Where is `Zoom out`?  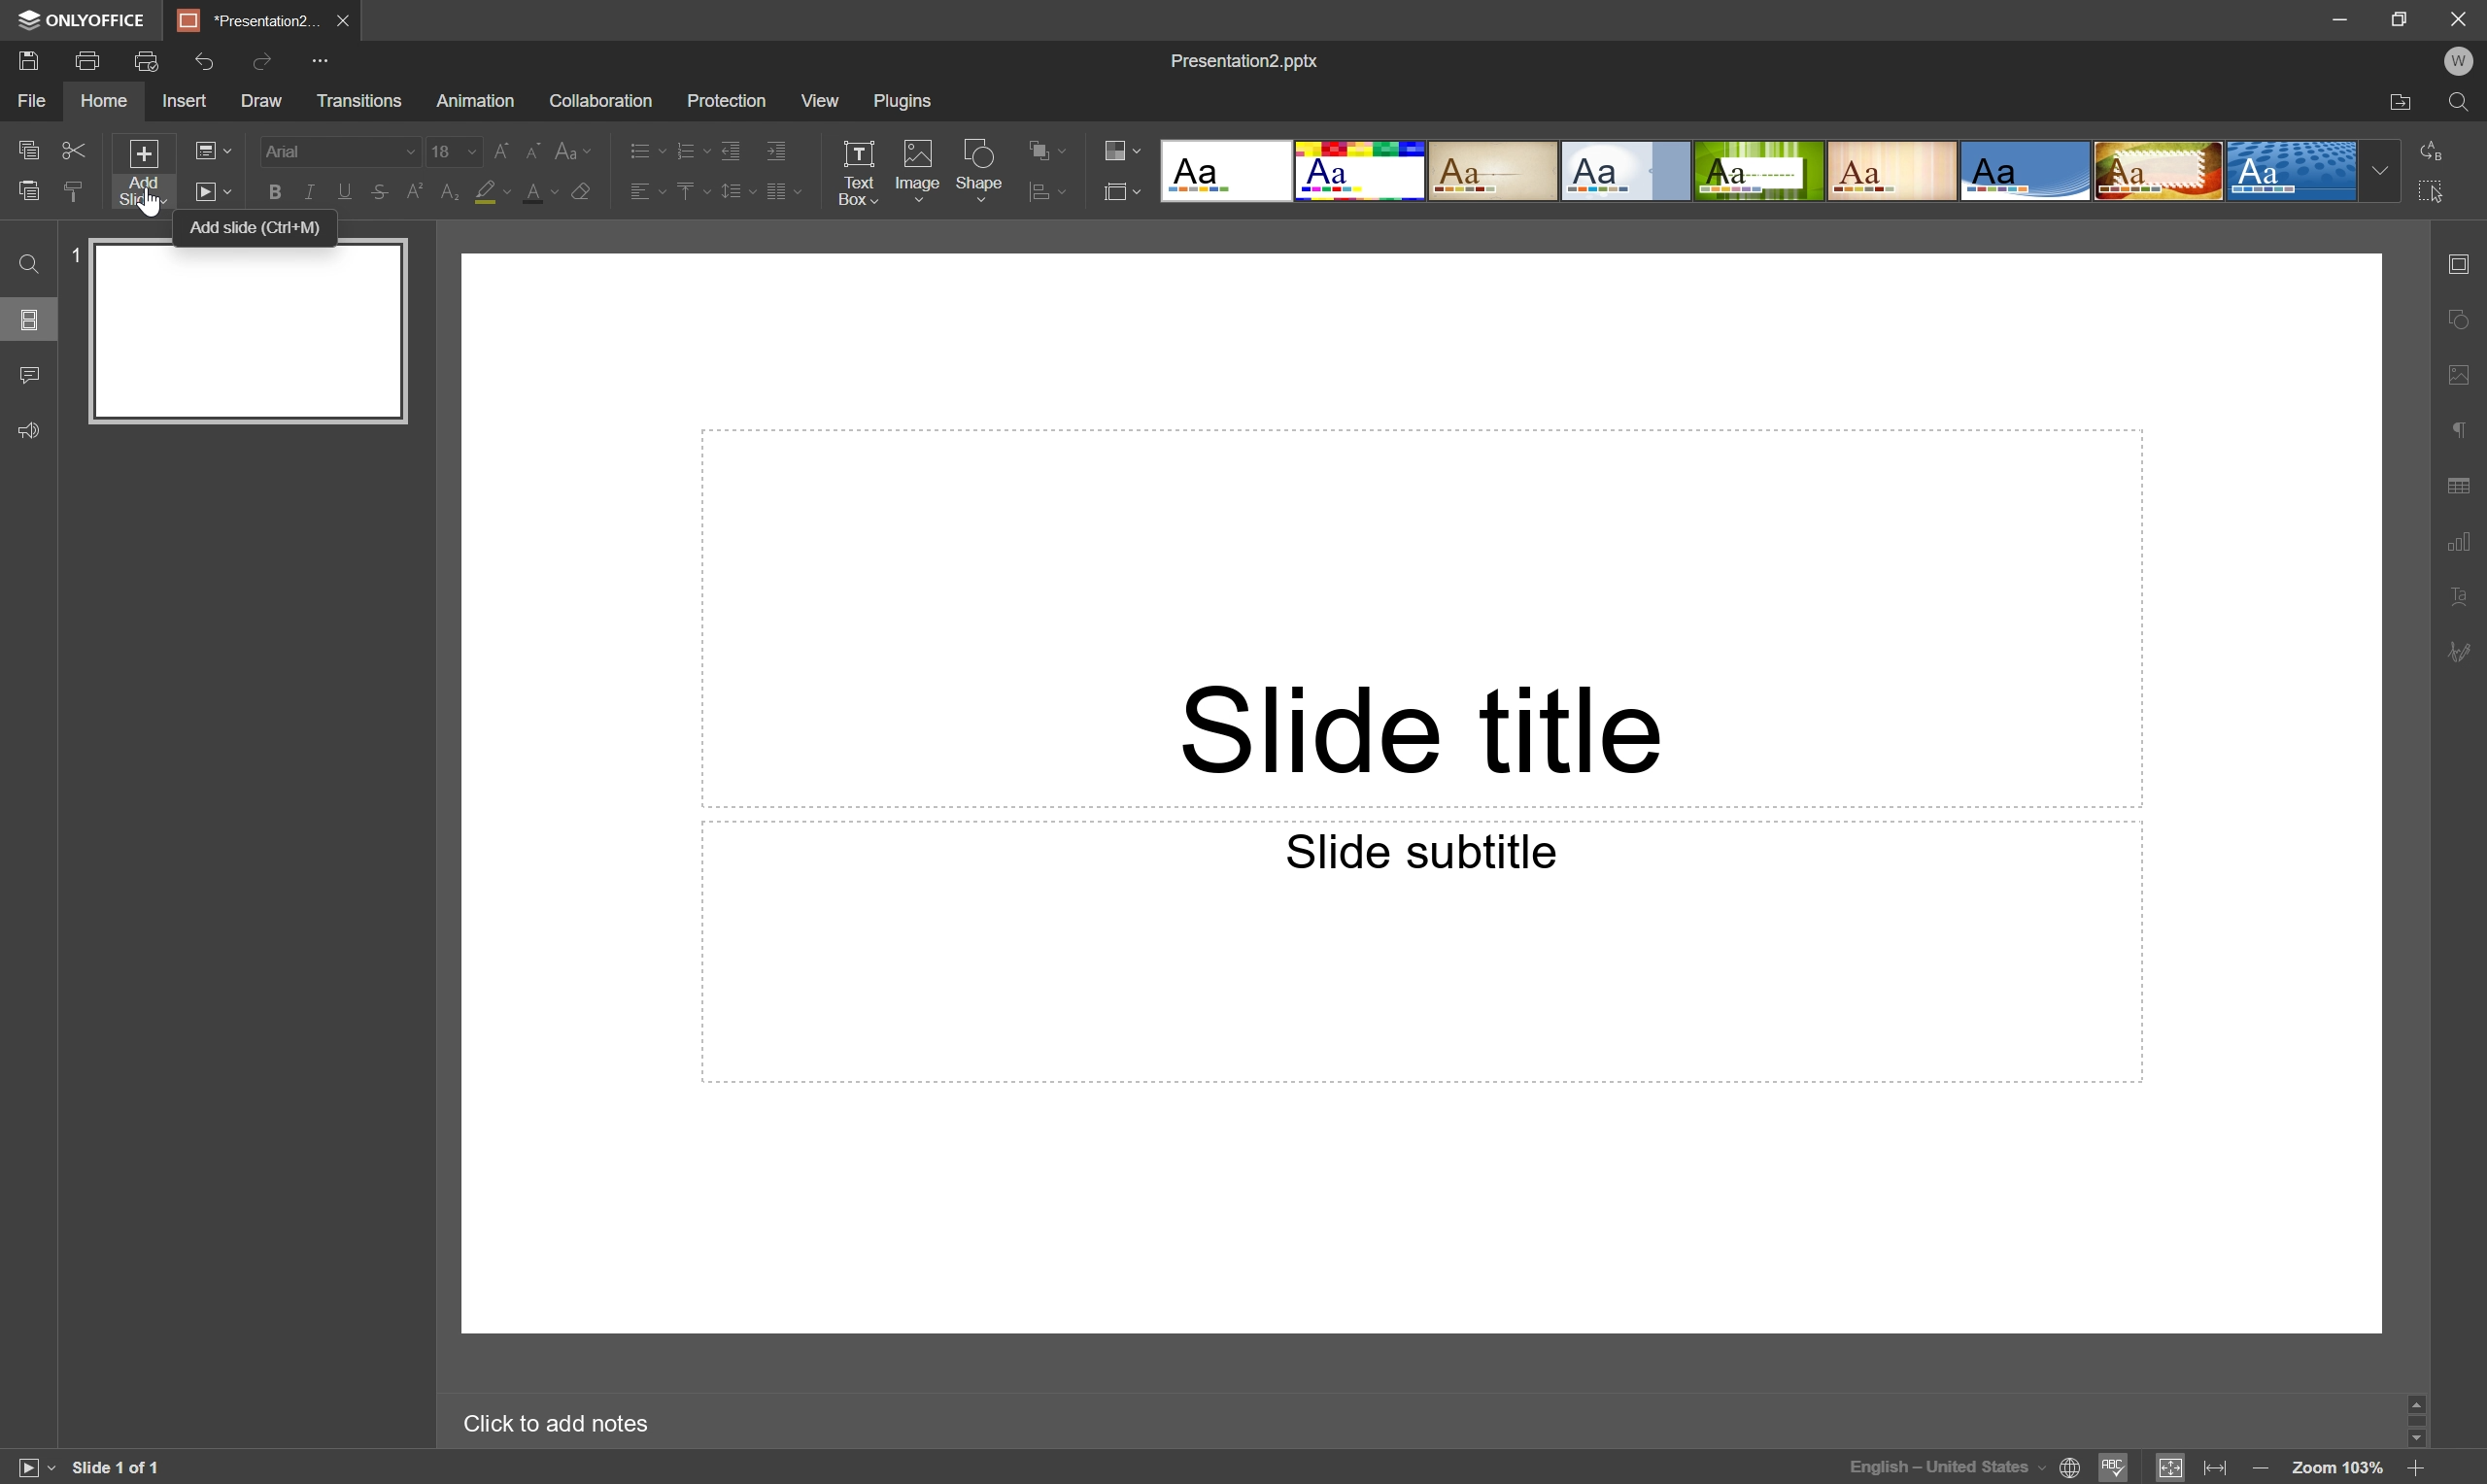
Zoom out is located at coordinates (2259, 1467).